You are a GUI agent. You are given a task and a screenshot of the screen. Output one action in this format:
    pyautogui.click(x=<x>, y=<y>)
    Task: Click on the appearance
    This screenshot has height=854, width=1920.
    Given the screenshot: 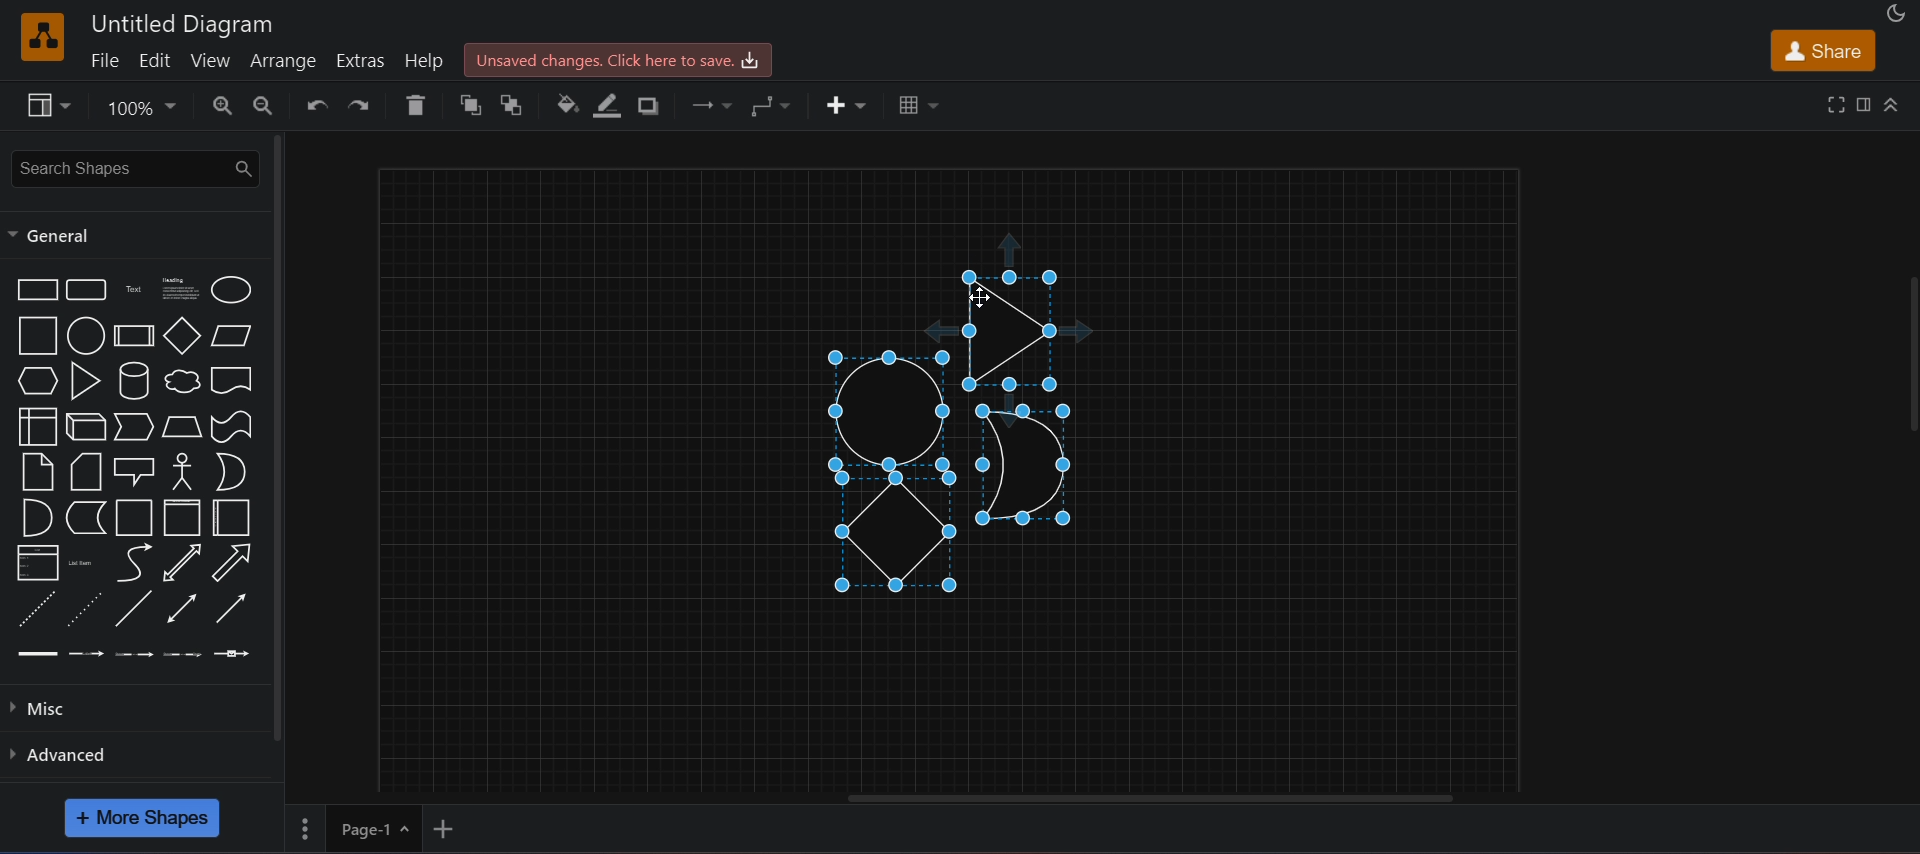 What is the action you would take?
    pyautogui.click(x=1898, y=12)
    